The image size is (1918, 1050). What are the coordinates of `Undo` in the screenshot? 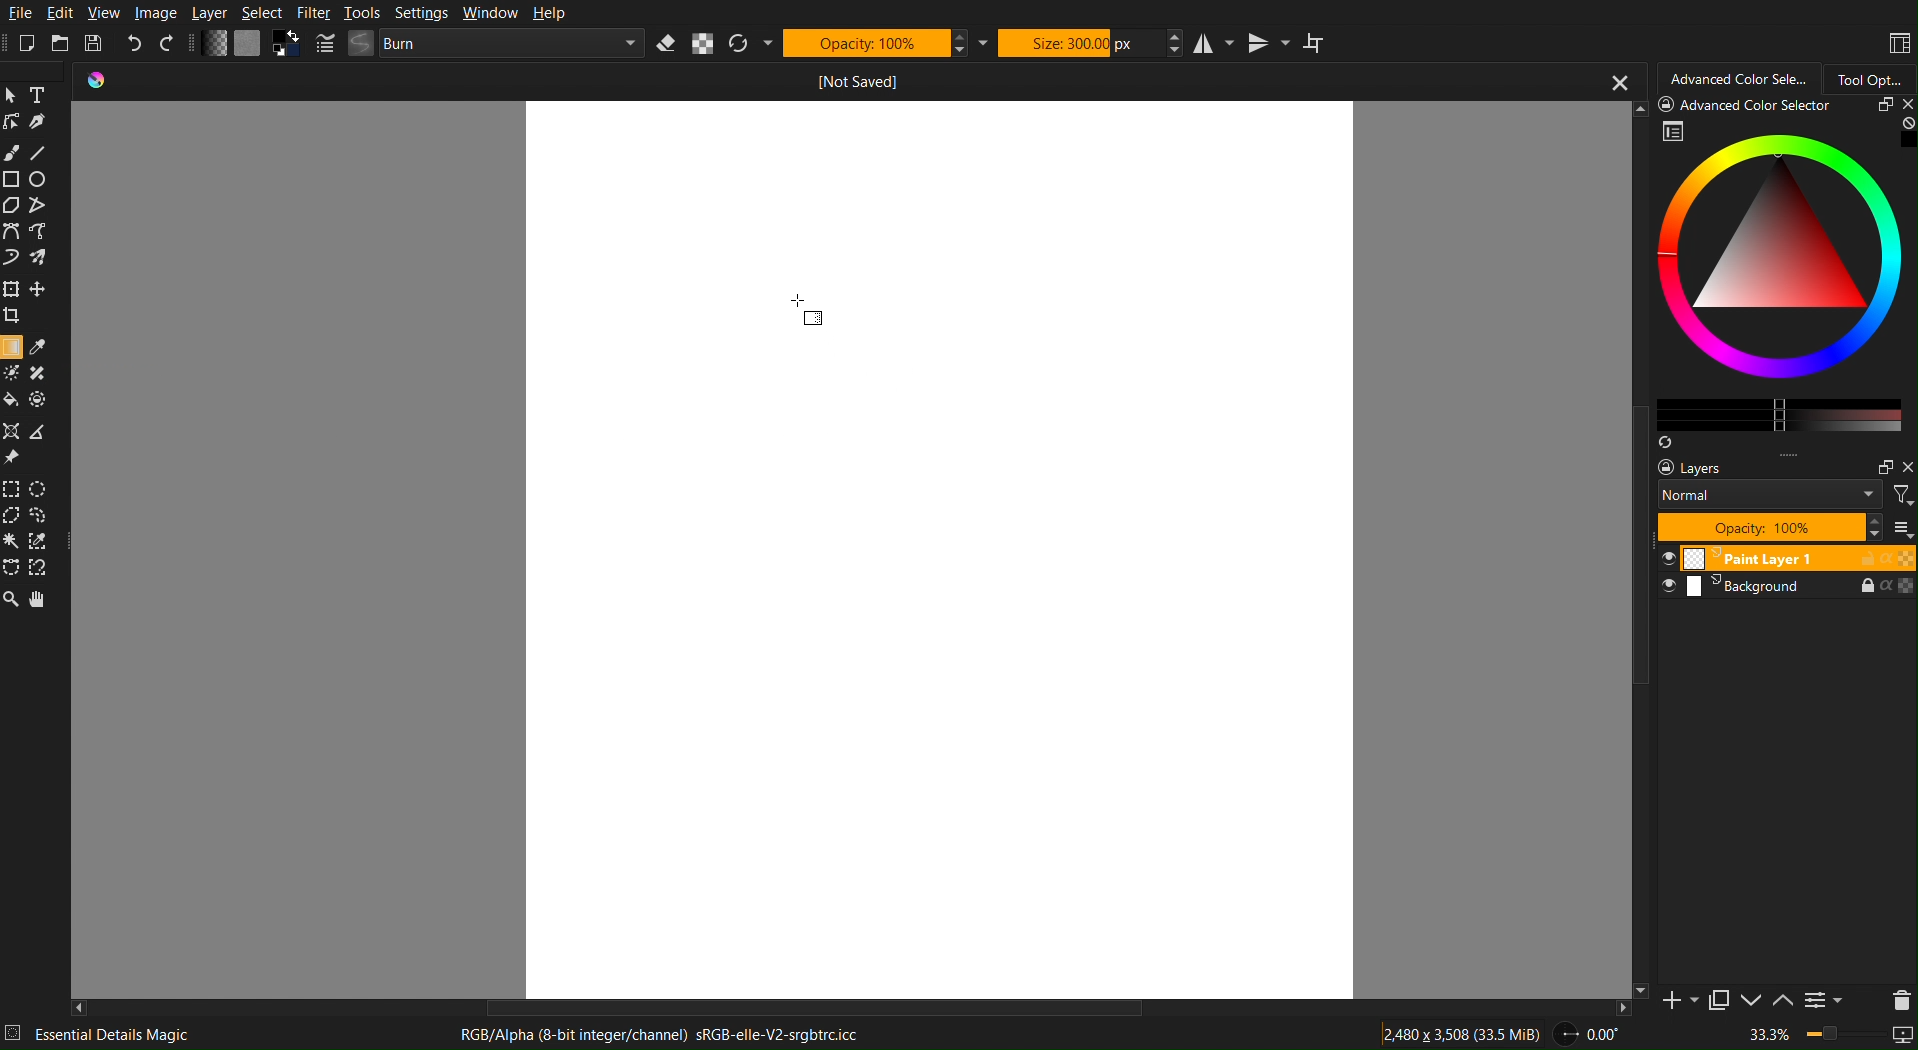 It's located at (136, 44).